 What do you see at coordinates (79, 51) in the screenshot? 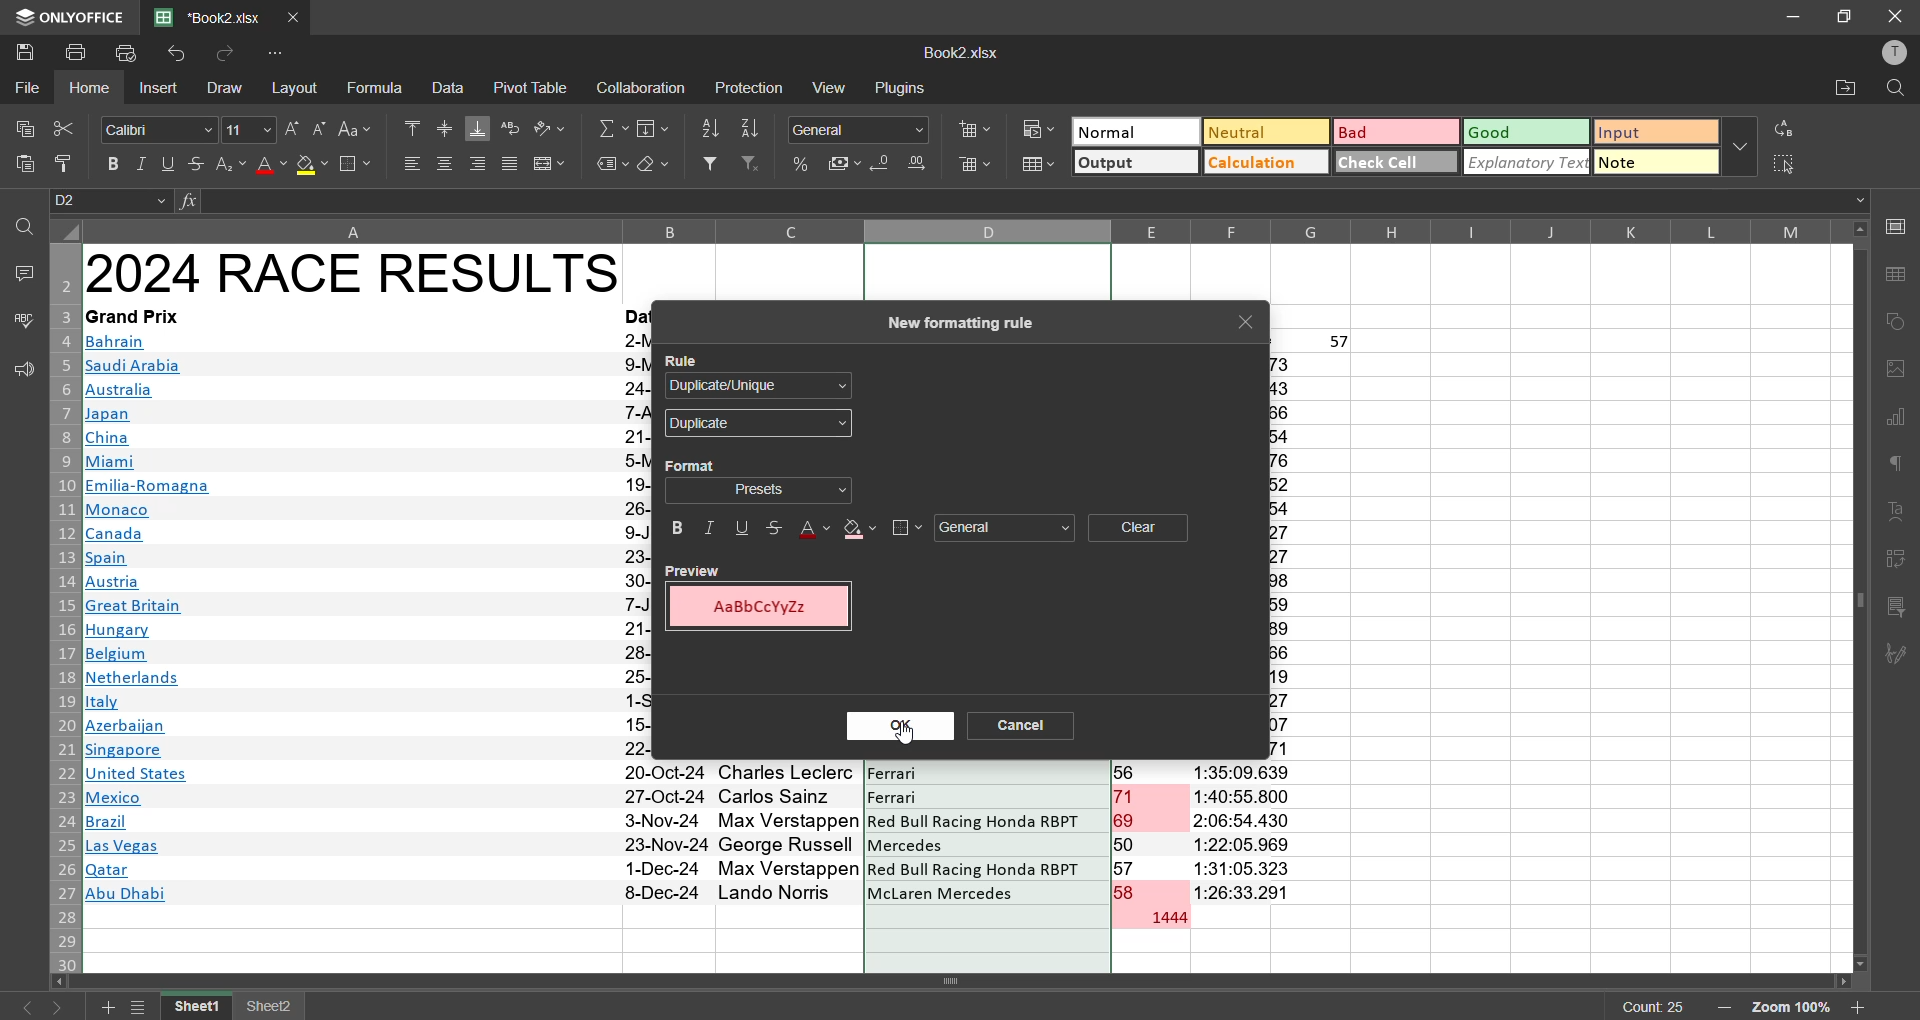
I see `print` at bounding box center [79, 51].